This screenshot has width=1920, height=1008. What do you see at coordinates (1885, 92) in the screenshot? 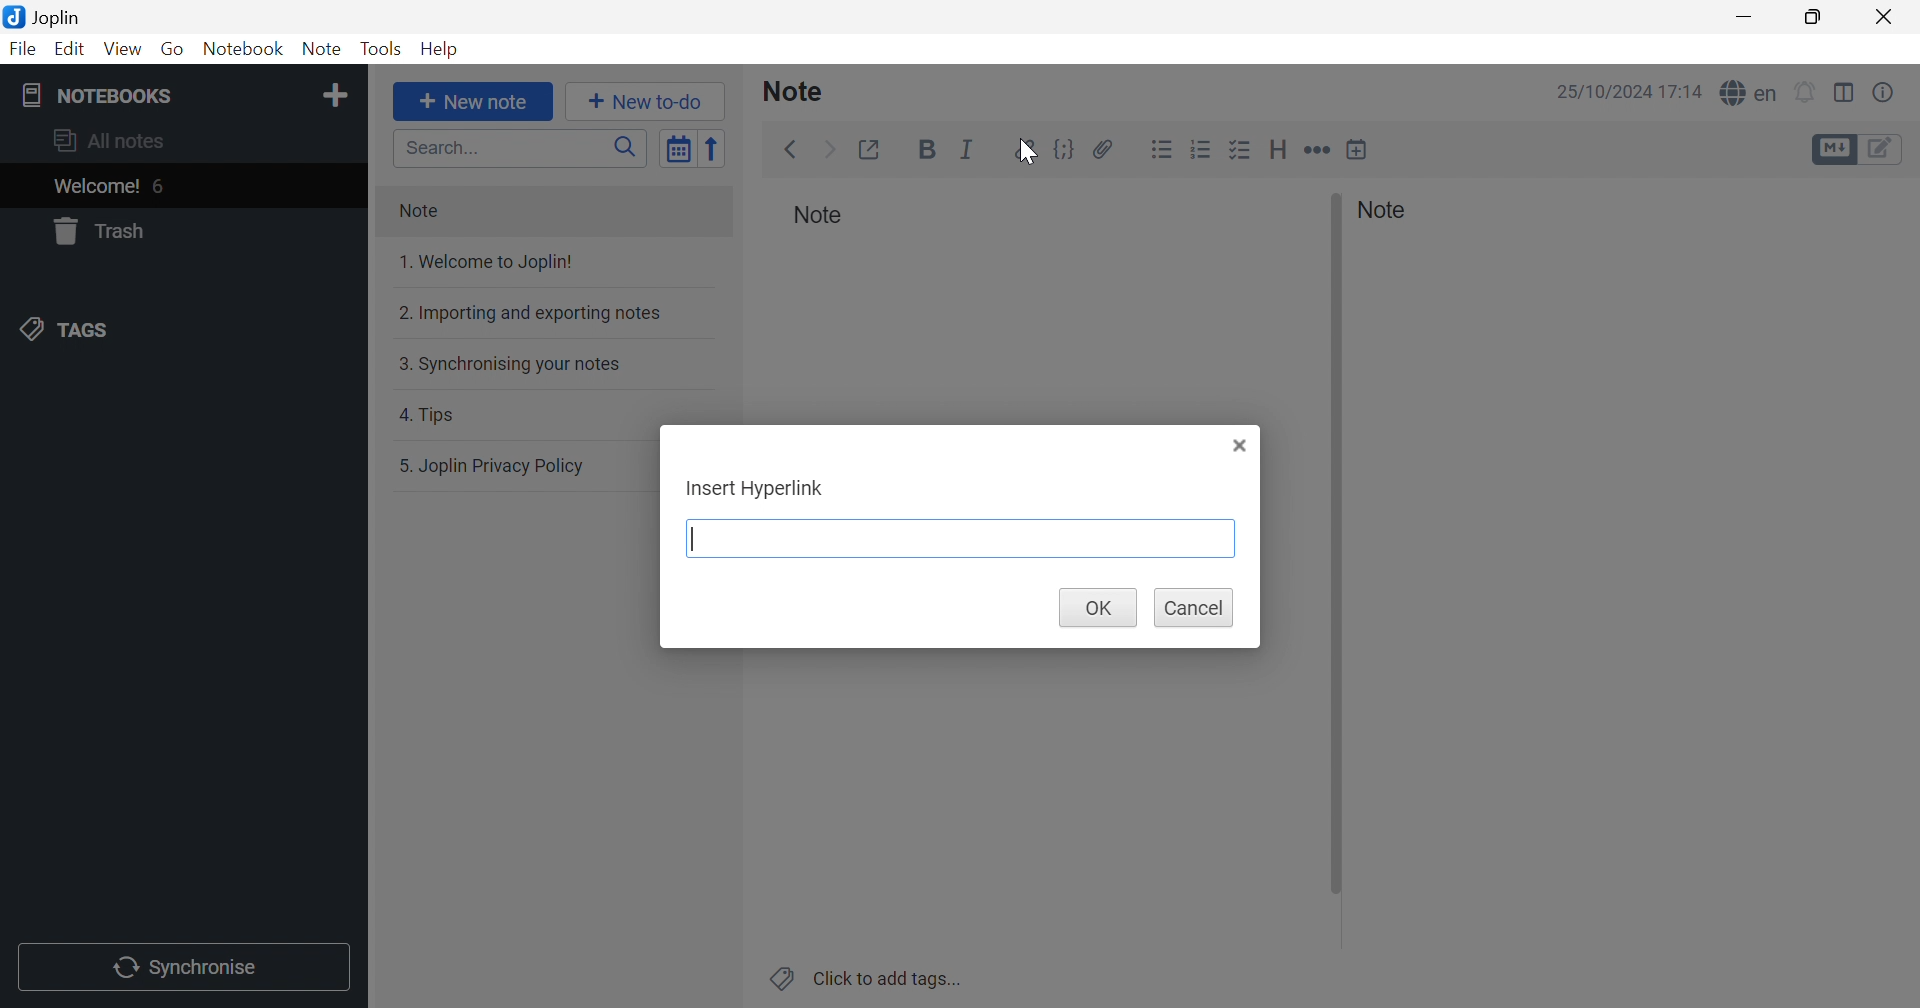
I see `Note properties` at bounding box center [1885, 92].